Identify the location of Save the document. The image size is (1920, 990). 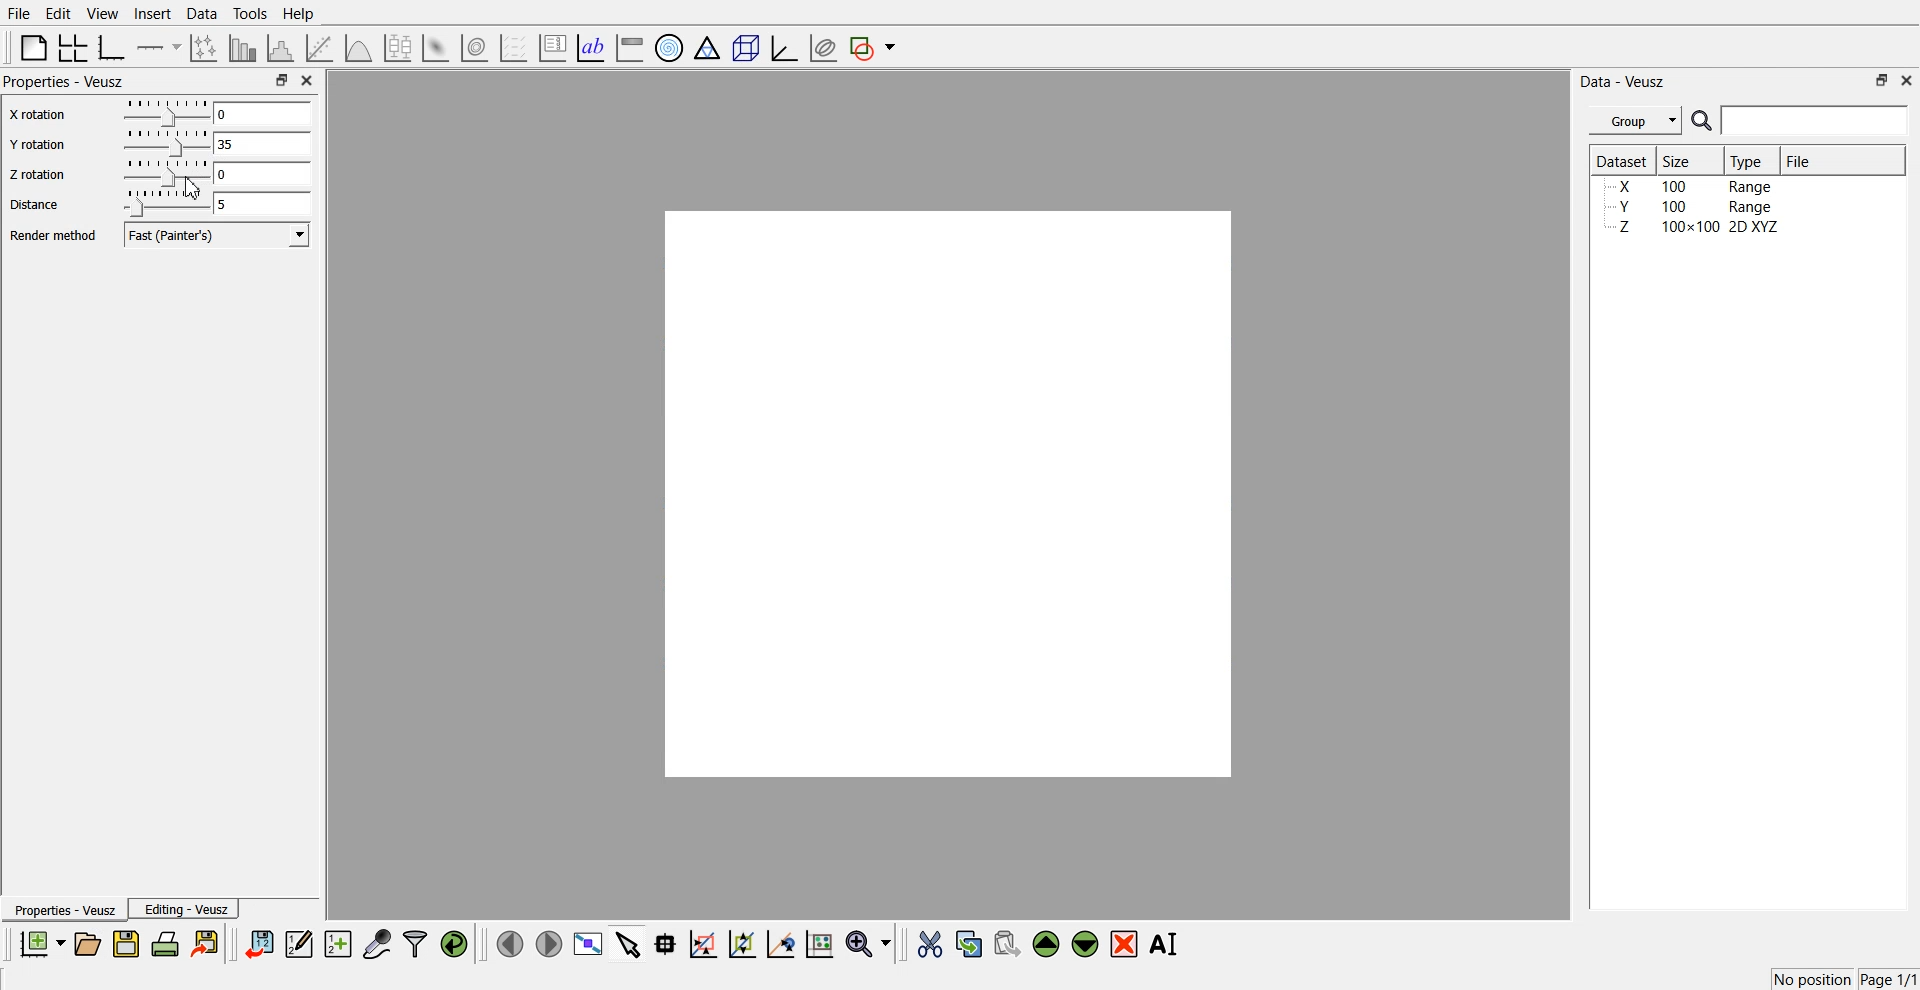
(126, 943).